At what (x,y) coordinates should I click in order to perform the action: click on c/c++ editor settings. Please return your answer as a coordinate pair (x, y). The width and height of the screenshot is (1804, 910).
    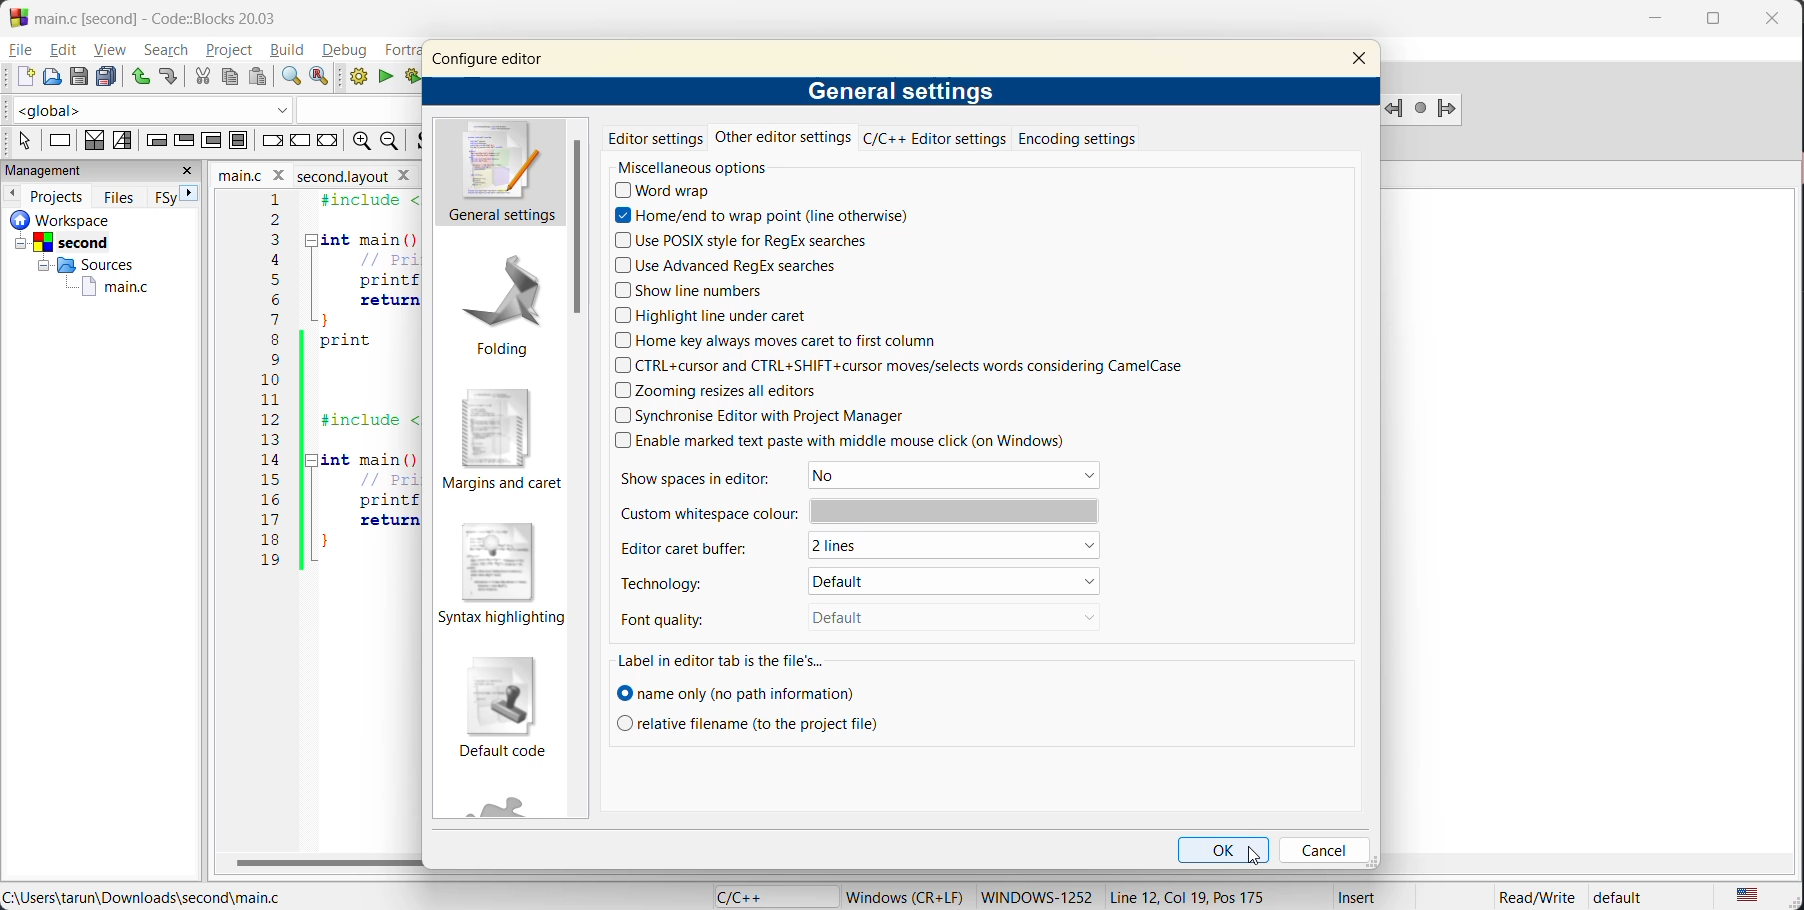
    Looking at the image, I should click on (930, 139).